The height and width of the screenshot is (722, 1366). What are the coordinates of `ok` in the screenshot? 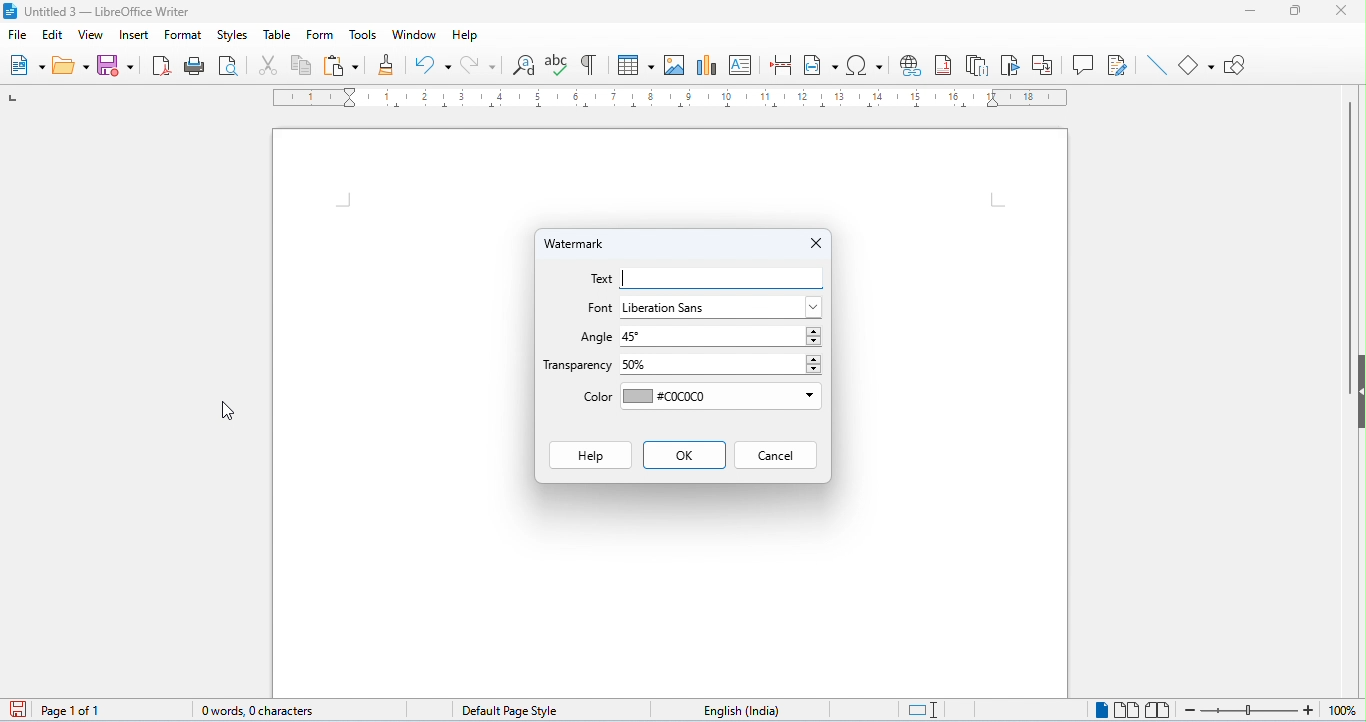 It's located at (682, 456).